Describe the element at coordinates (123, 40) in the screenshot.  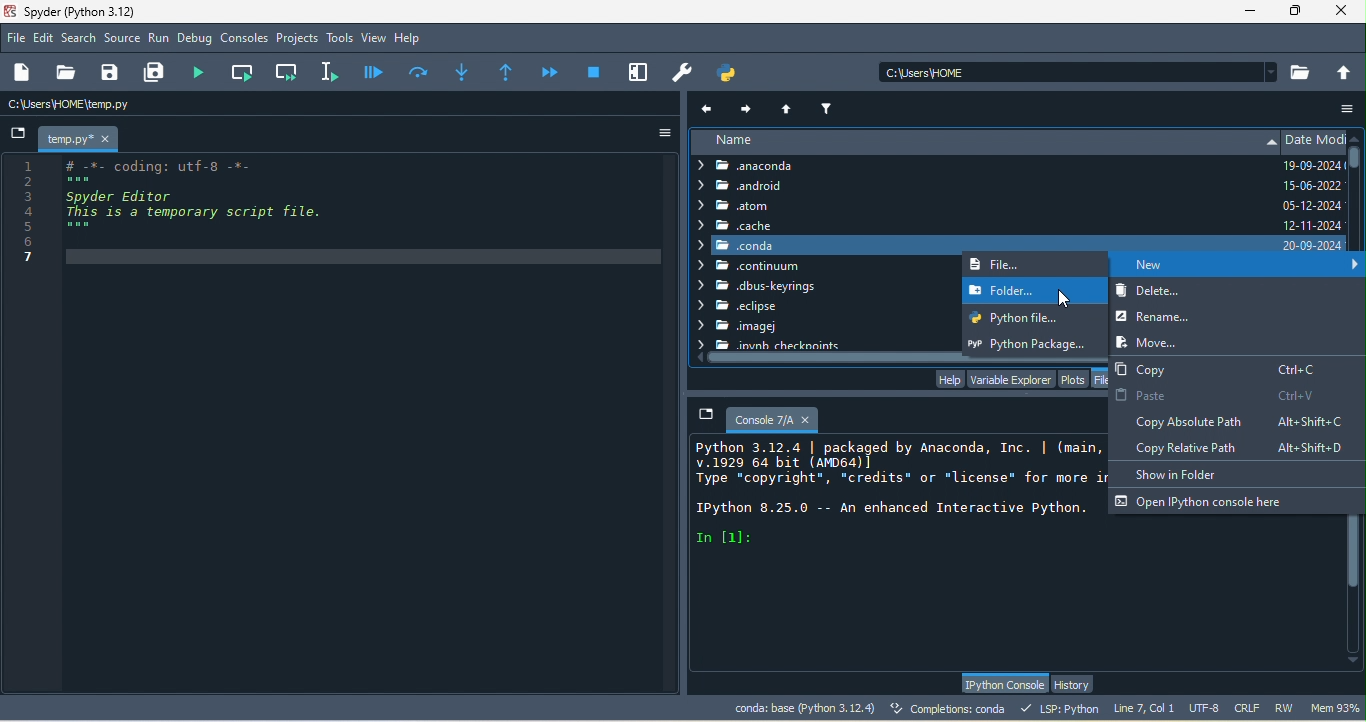
I see `source` at that location.